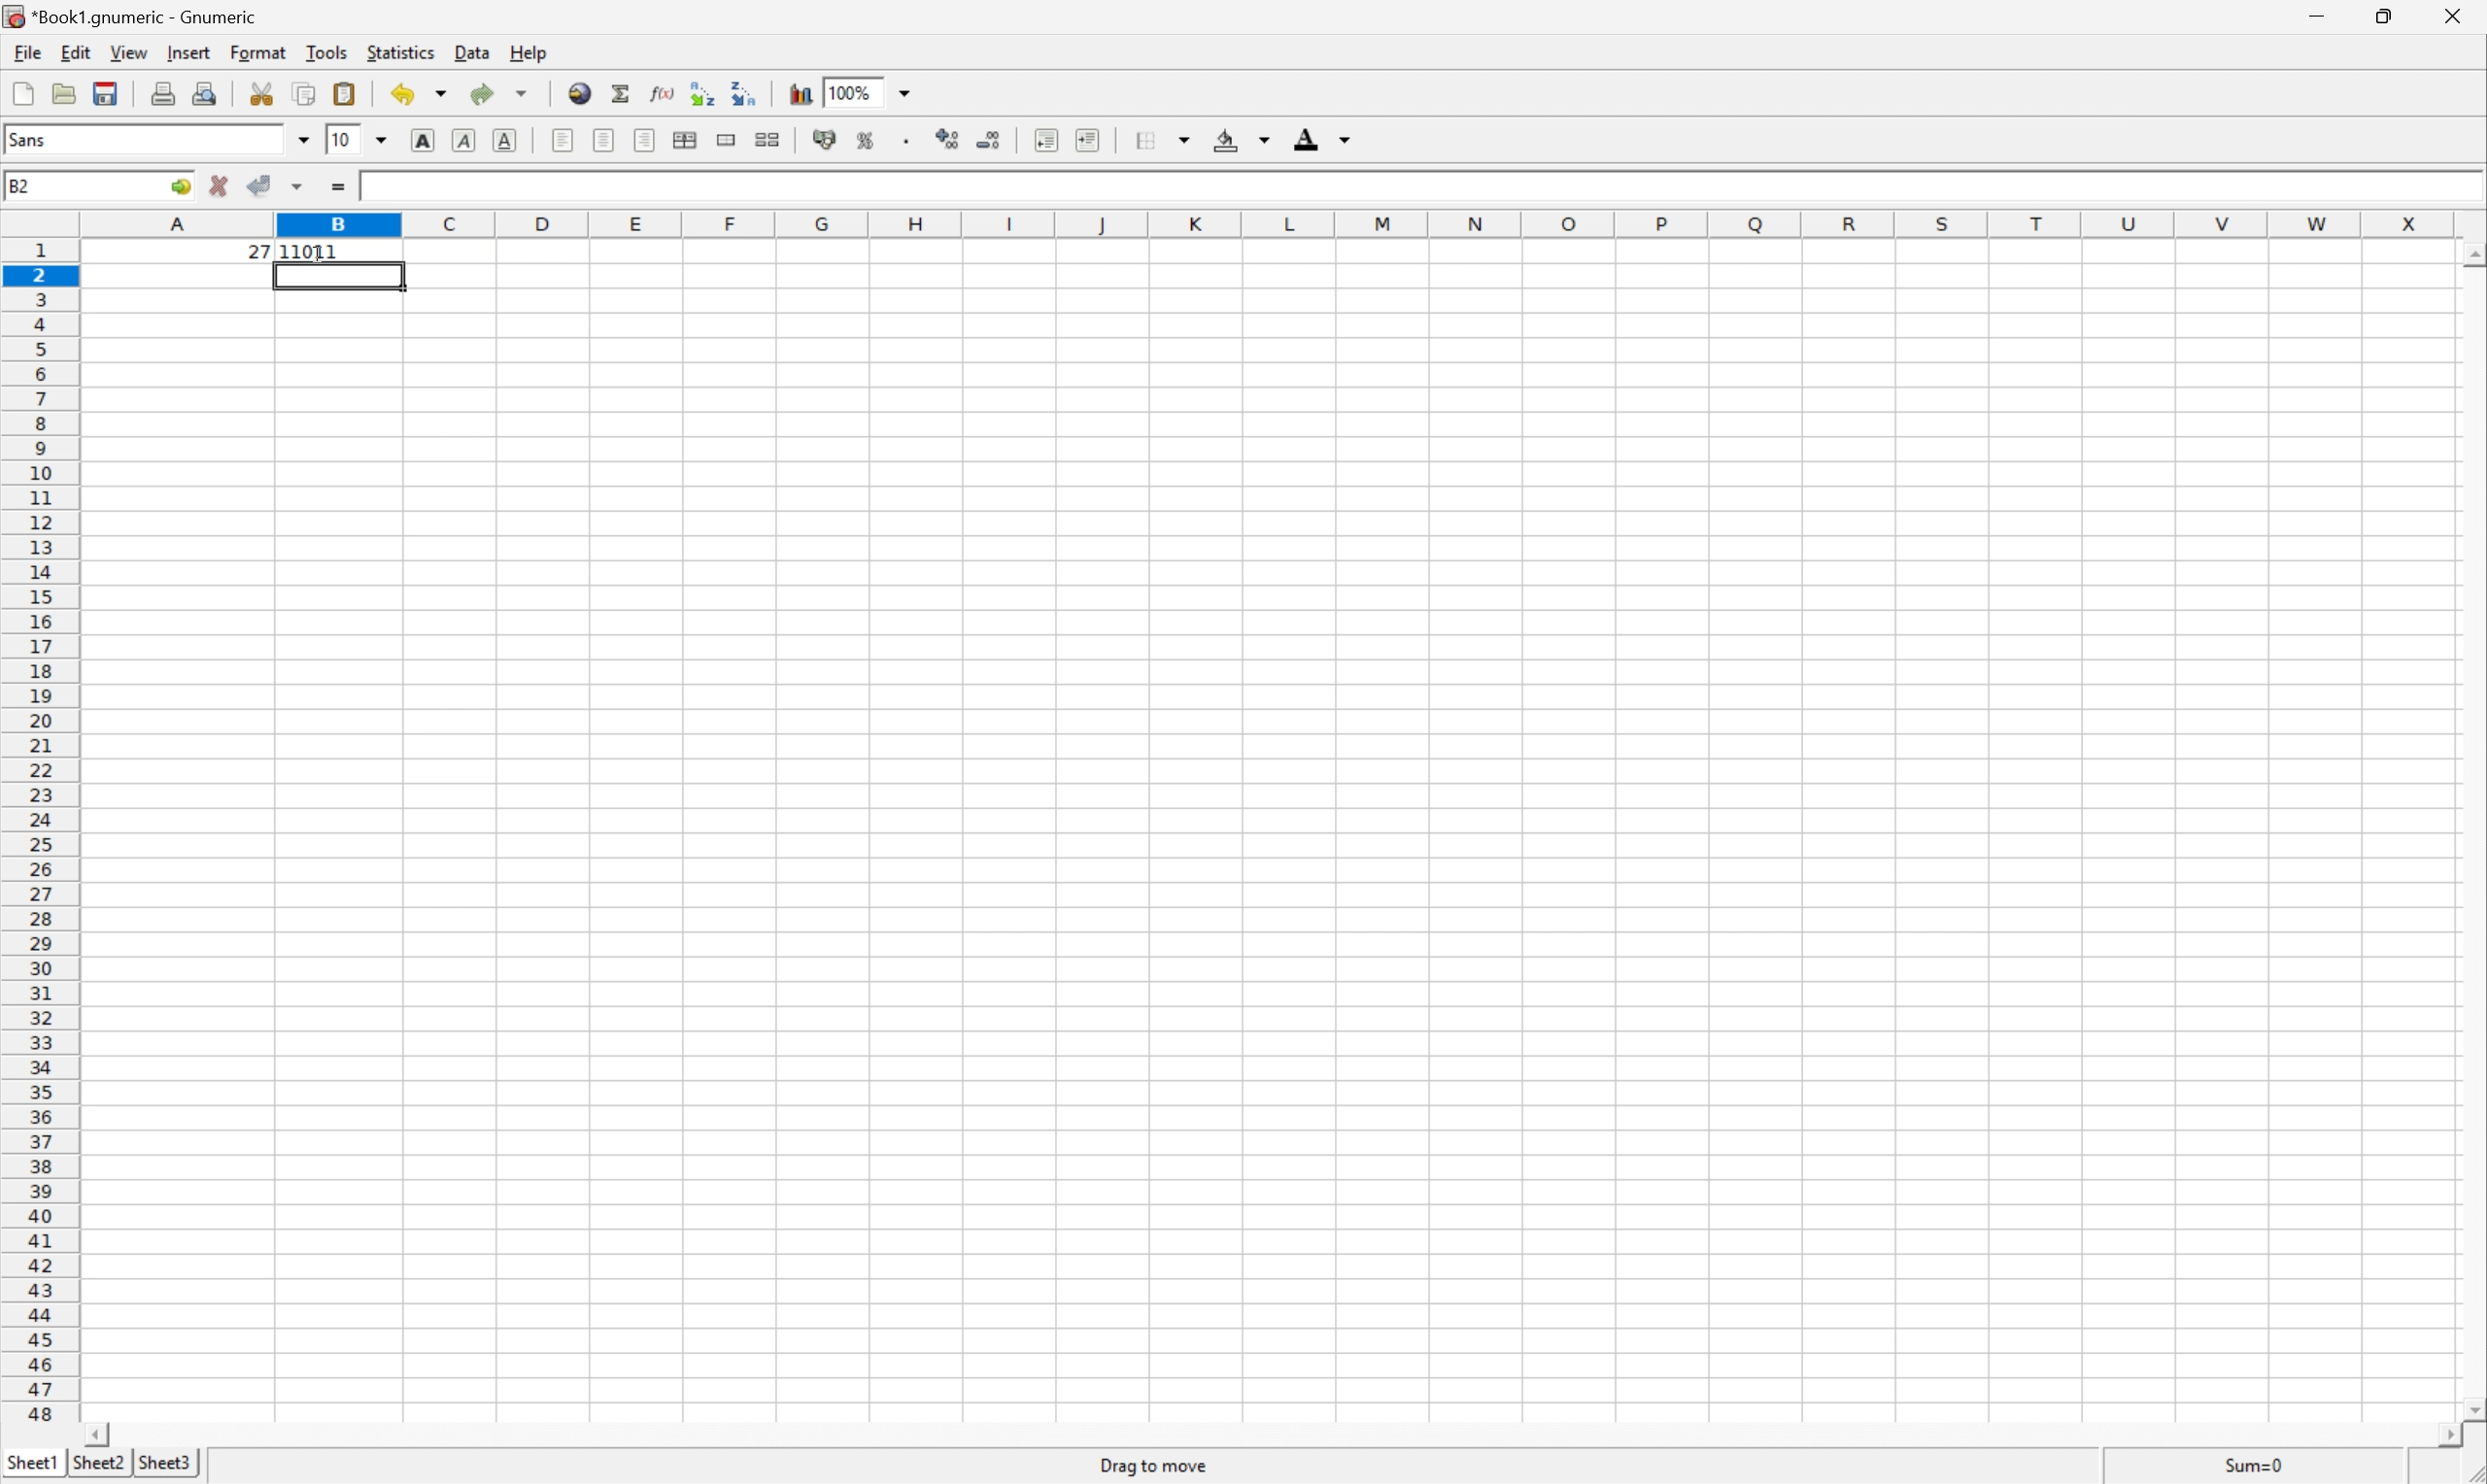  I want to click on Scroll Left, so click(92, 1433).